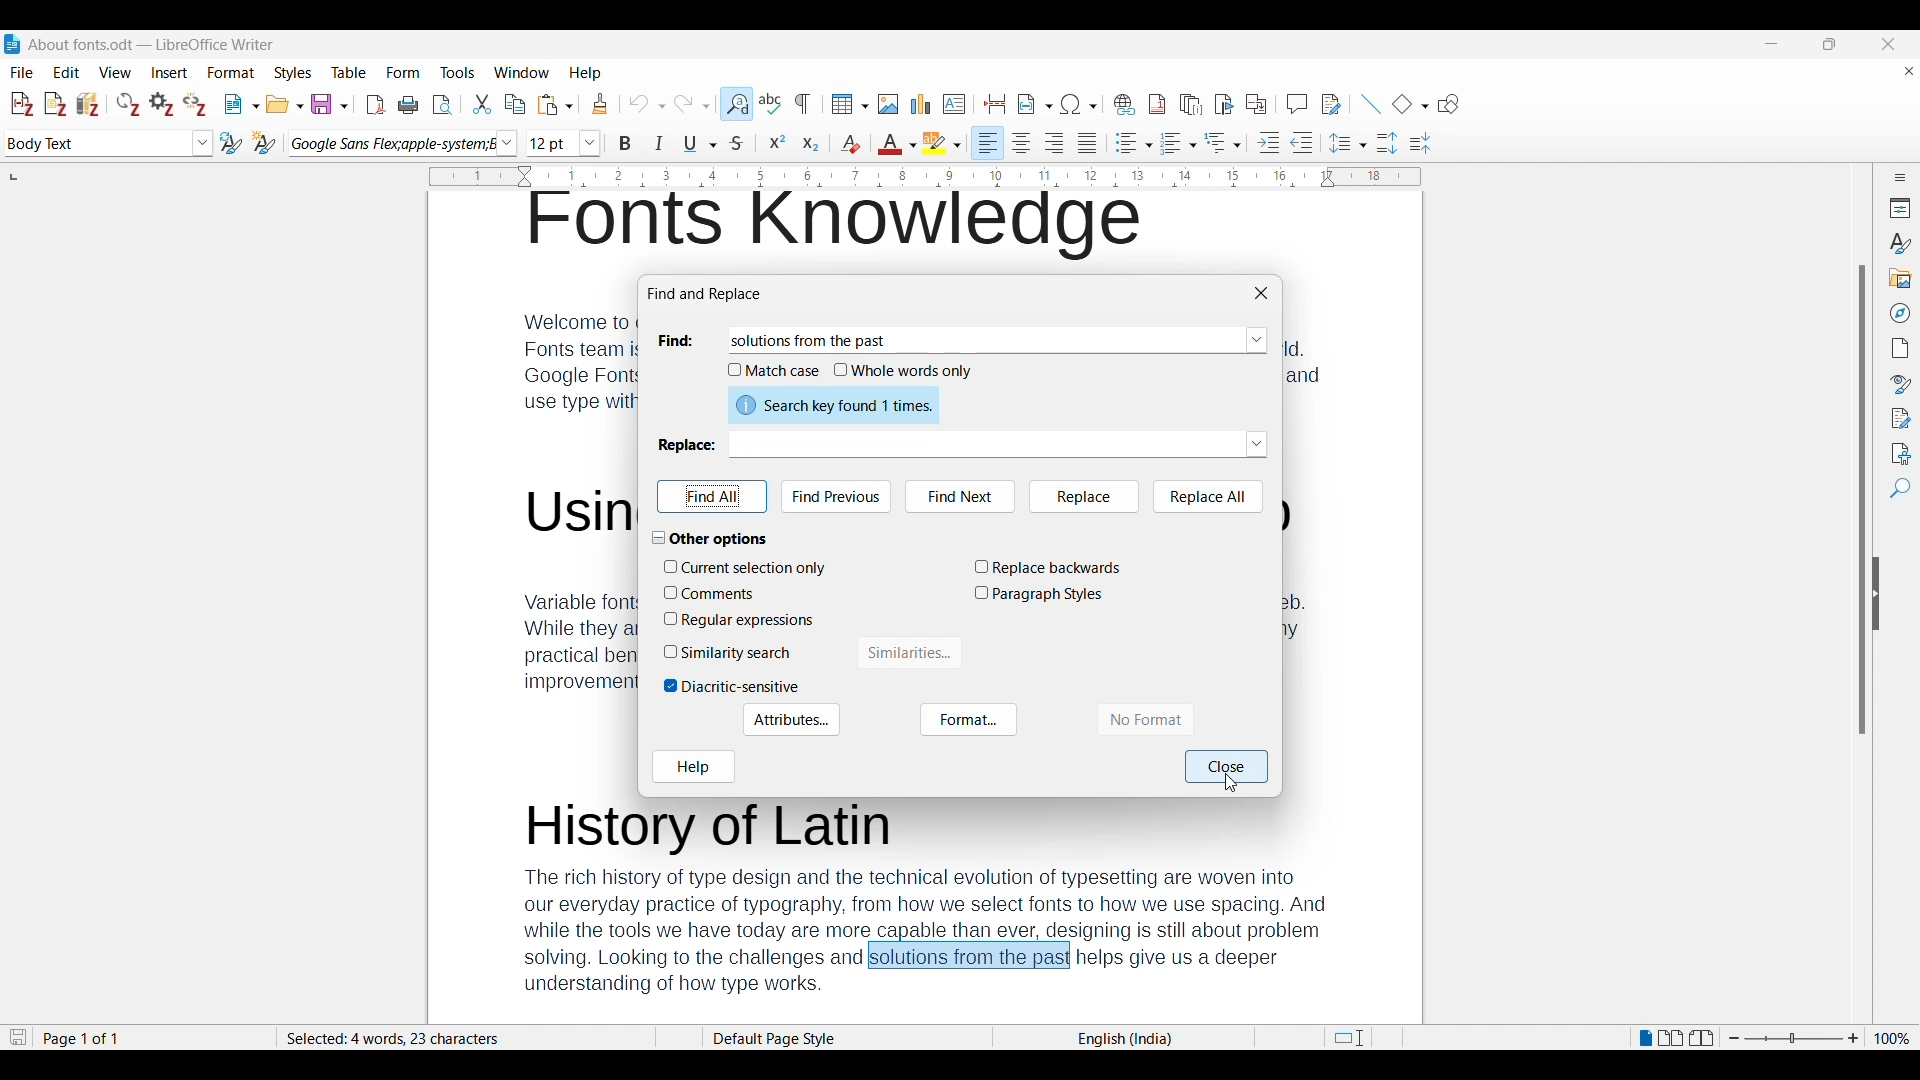 Image resolution: width=1920 pixels, height=1080 pixels. Describe the element at coordinates (1449, 104) in the screenshot. I see `Show draw functions` at that location.